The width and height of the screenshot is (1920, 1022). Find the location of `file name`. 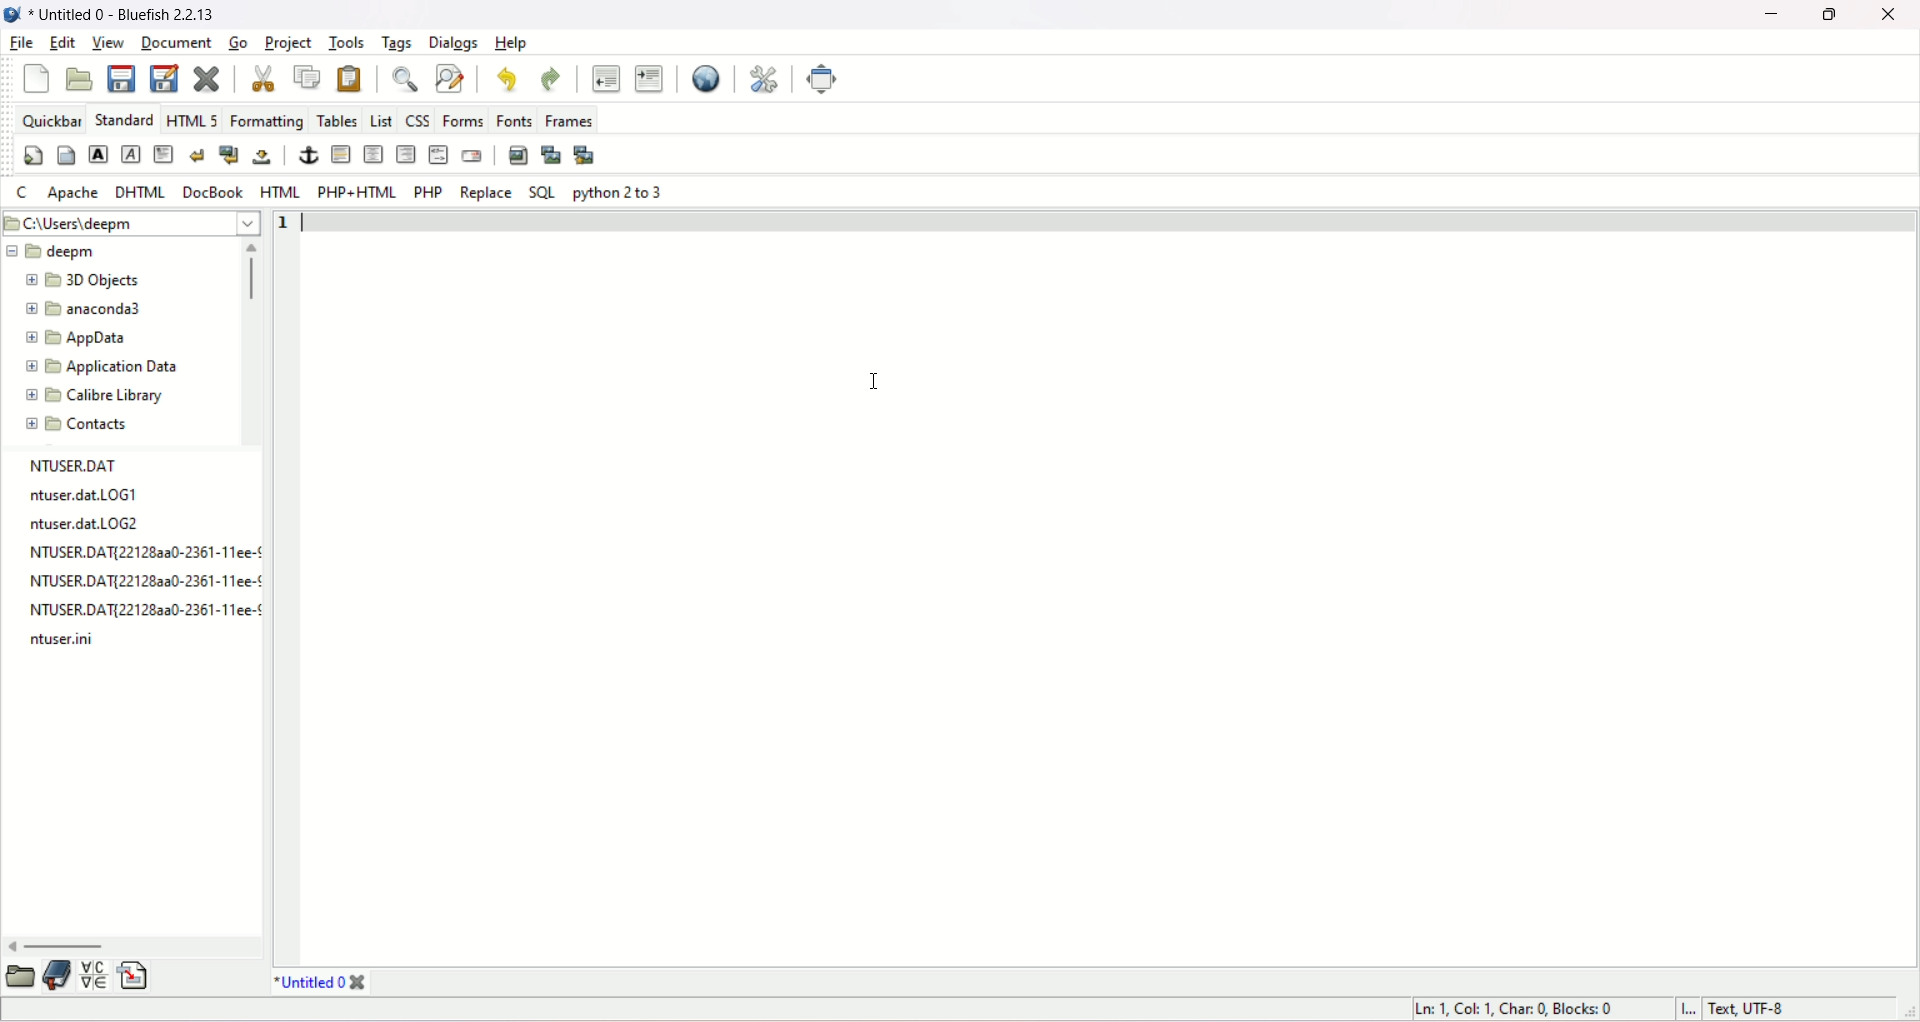

file name is located at coordinates (92, 495).